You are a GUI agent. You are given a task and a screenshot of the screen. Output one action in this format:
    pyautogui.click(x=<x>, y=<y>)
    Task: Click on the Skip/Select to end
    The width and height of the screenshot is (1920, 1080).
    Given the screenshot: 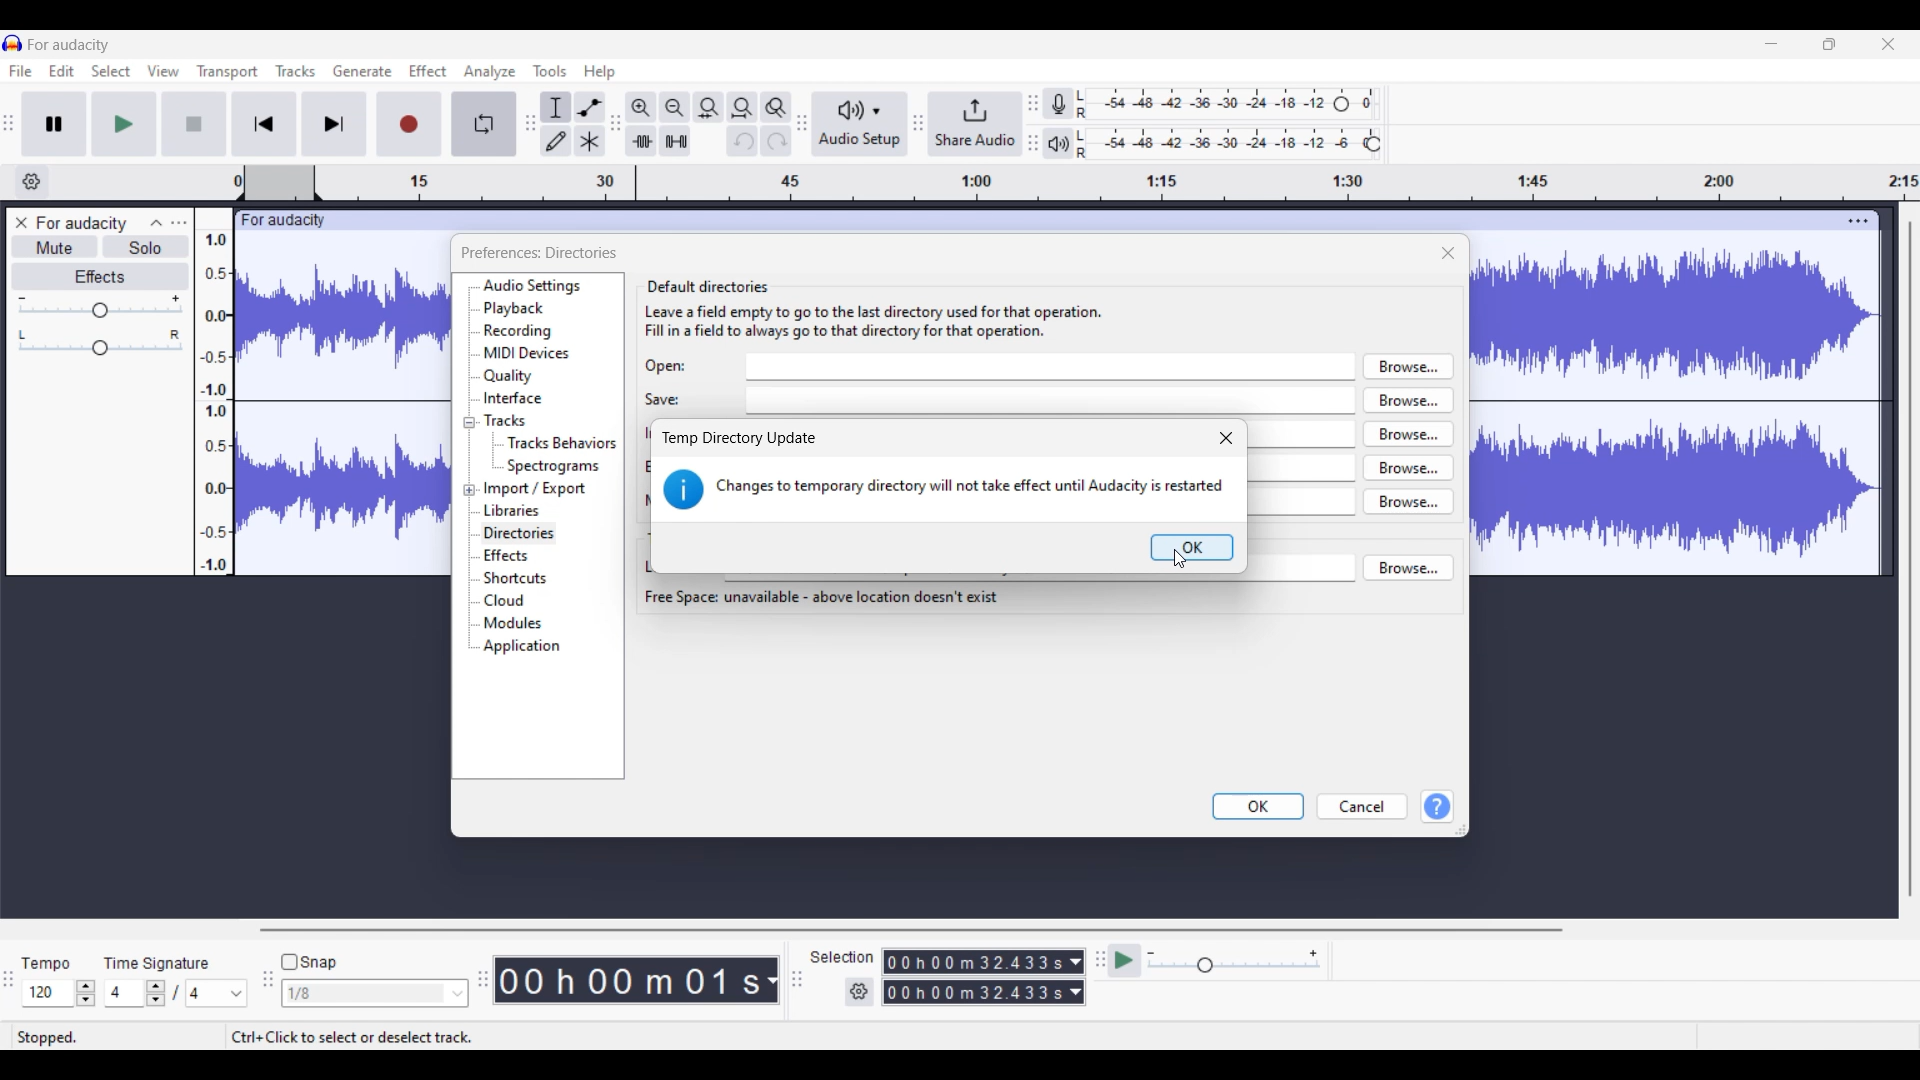 What is the action you would take?
    pyautogui.click(x=335, y=124)
    